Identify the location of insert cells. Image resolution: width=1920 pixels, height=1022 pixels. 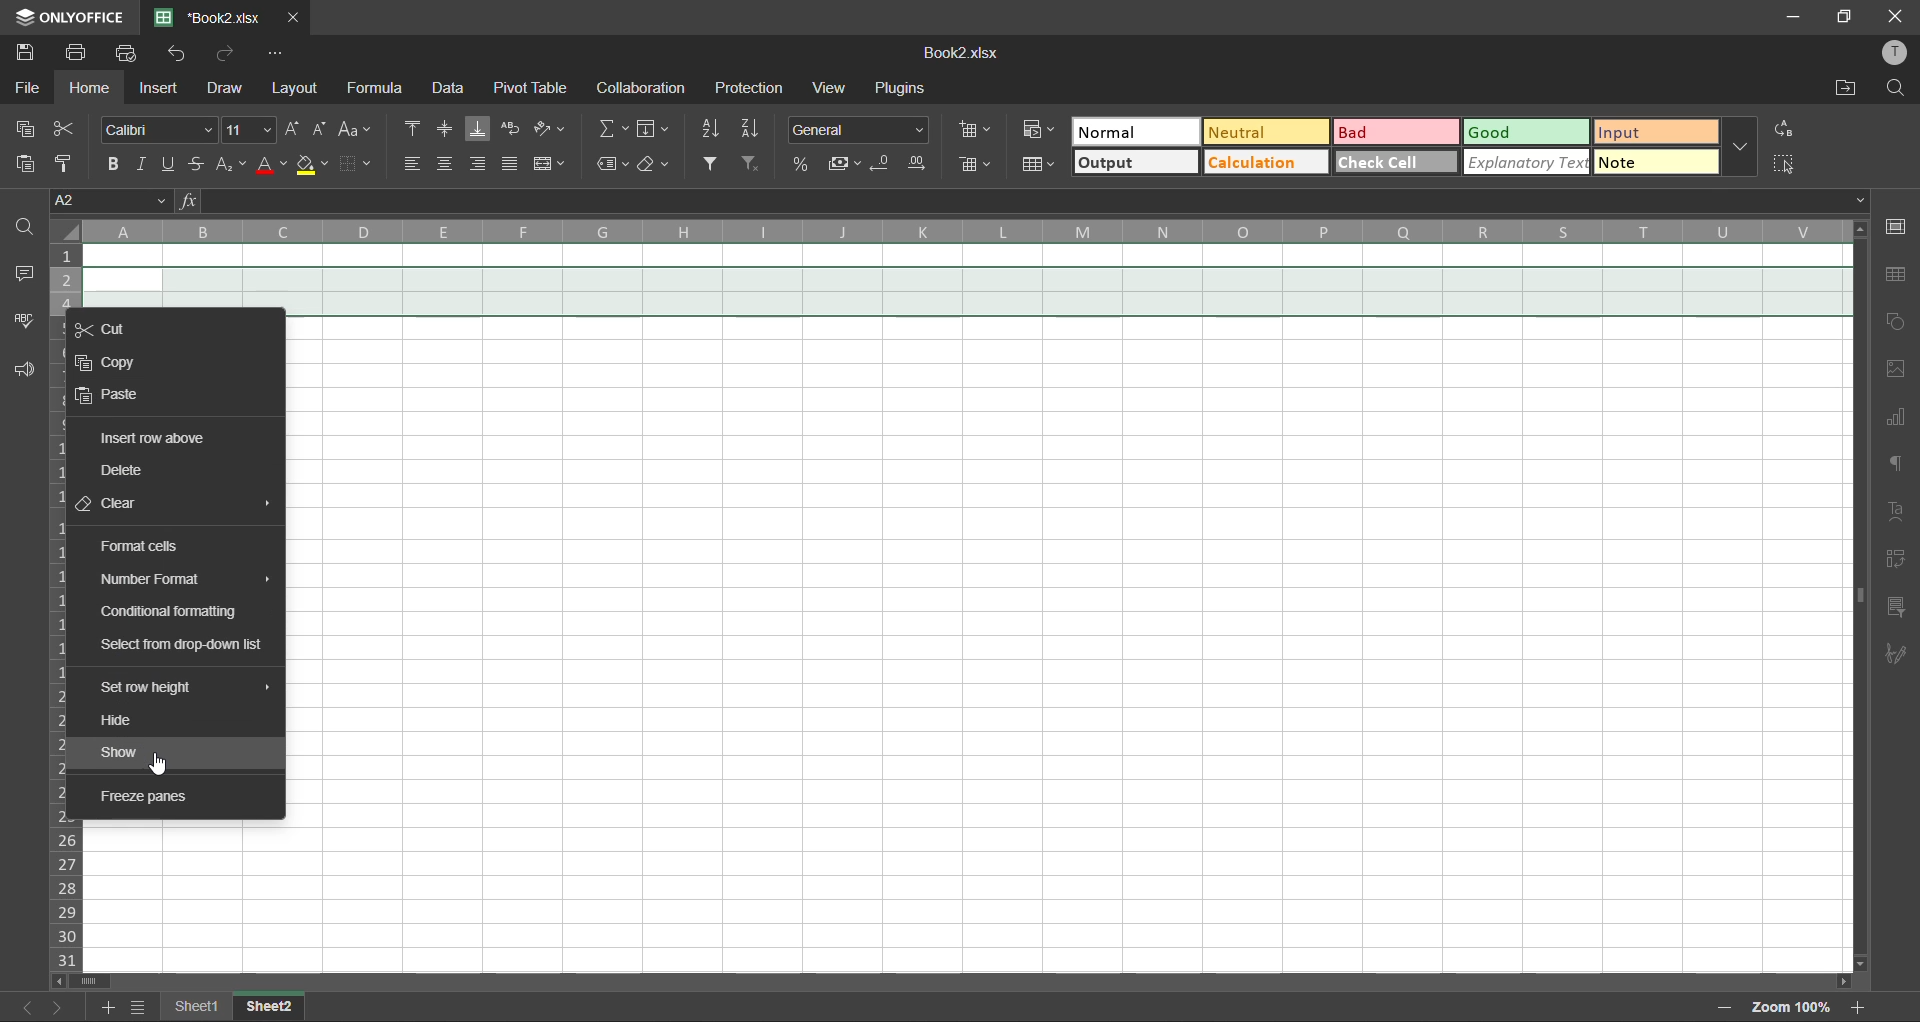
(977, 128).